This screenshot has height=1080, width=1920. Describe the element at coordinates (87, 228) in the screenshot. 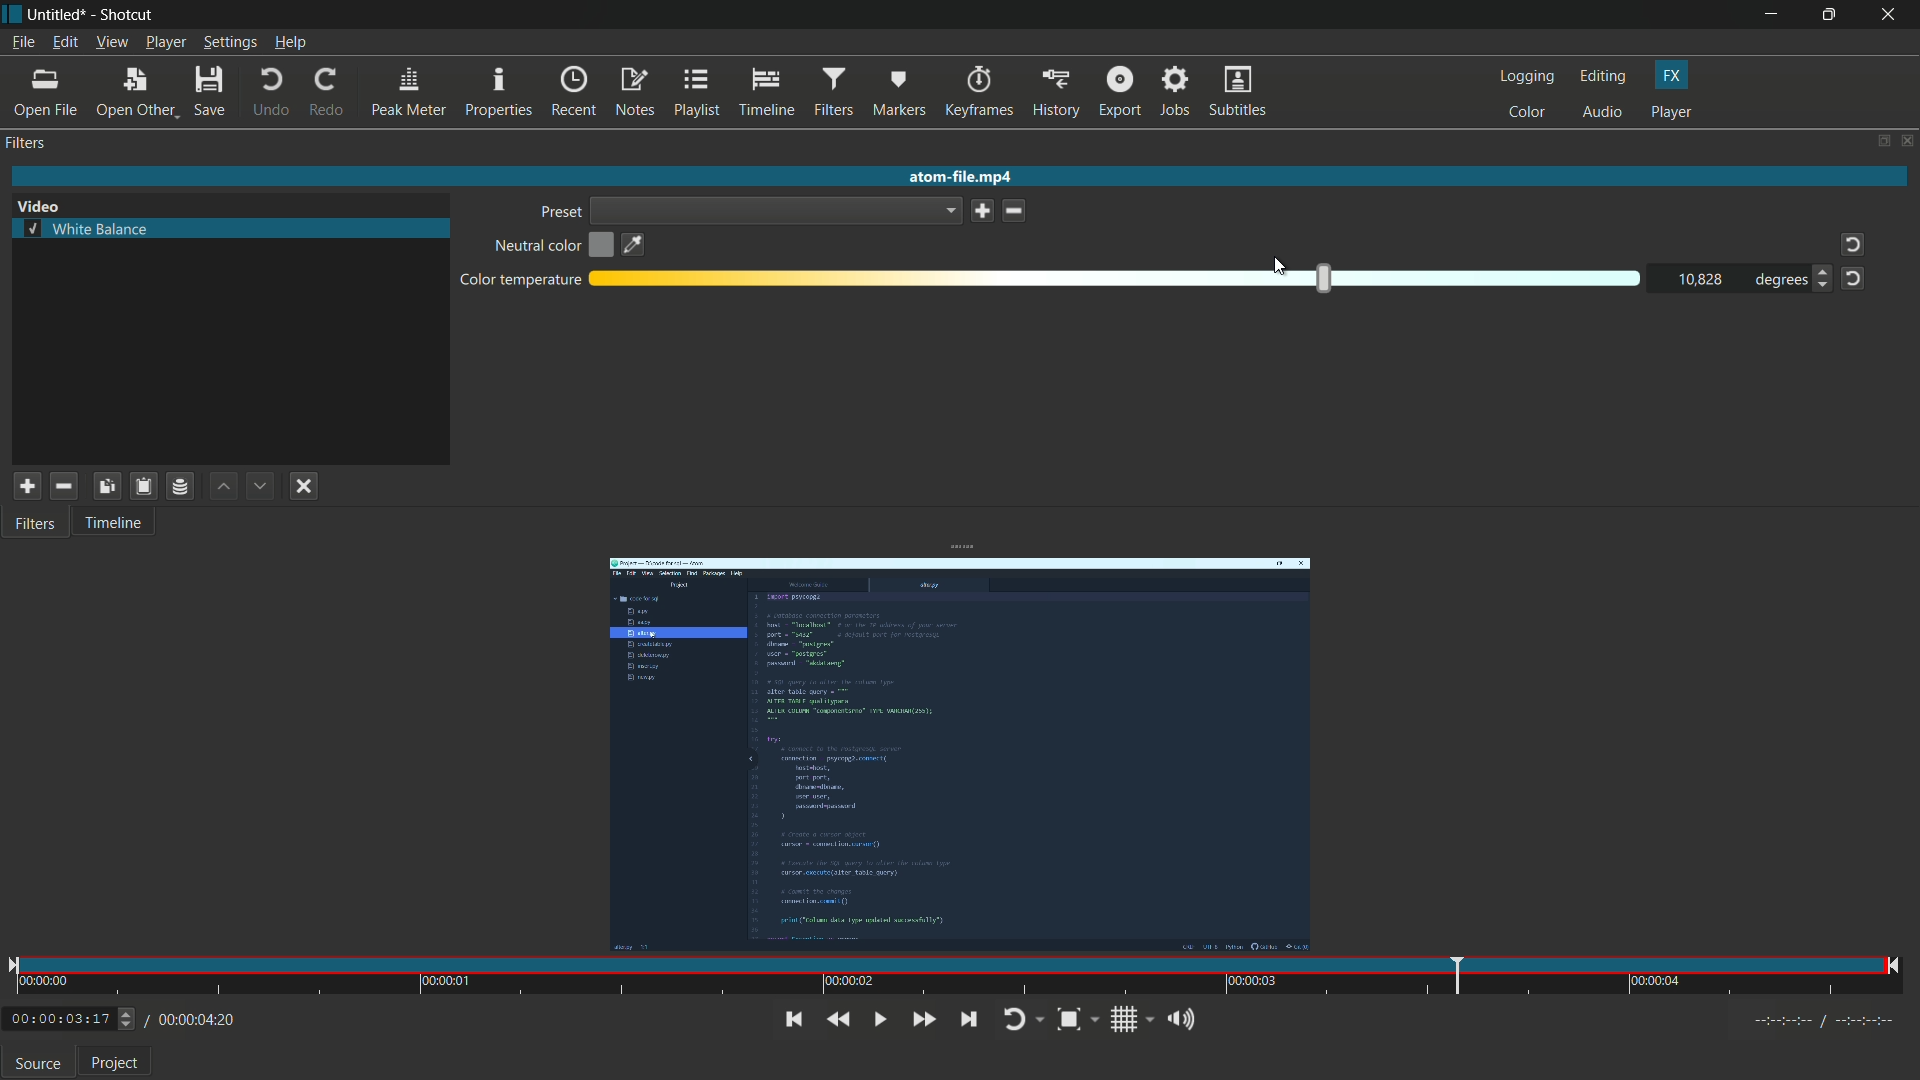

I see `white balance filter selected` at that location.